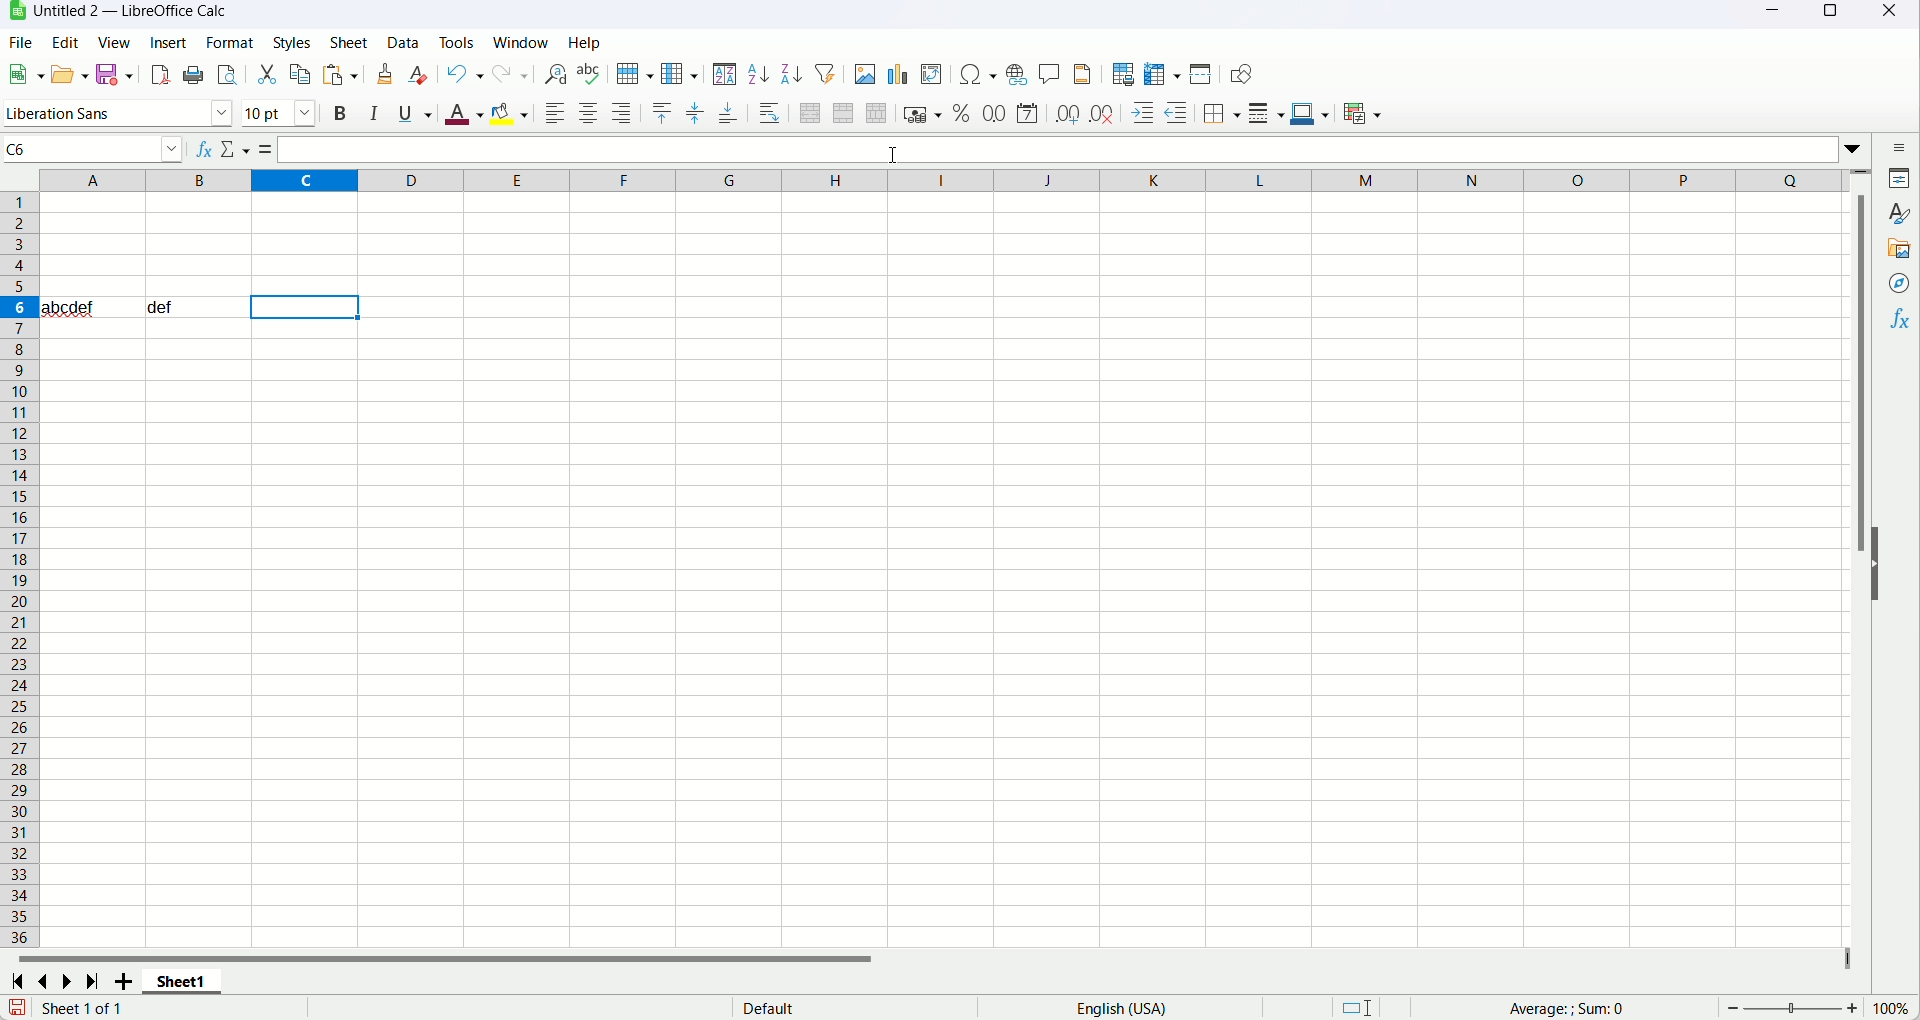 This screenshot has width=1920, height=1020. Describe the element at coordinates (1568, 1009) in the screenshot. I see `average:; Sum:0` at that location.